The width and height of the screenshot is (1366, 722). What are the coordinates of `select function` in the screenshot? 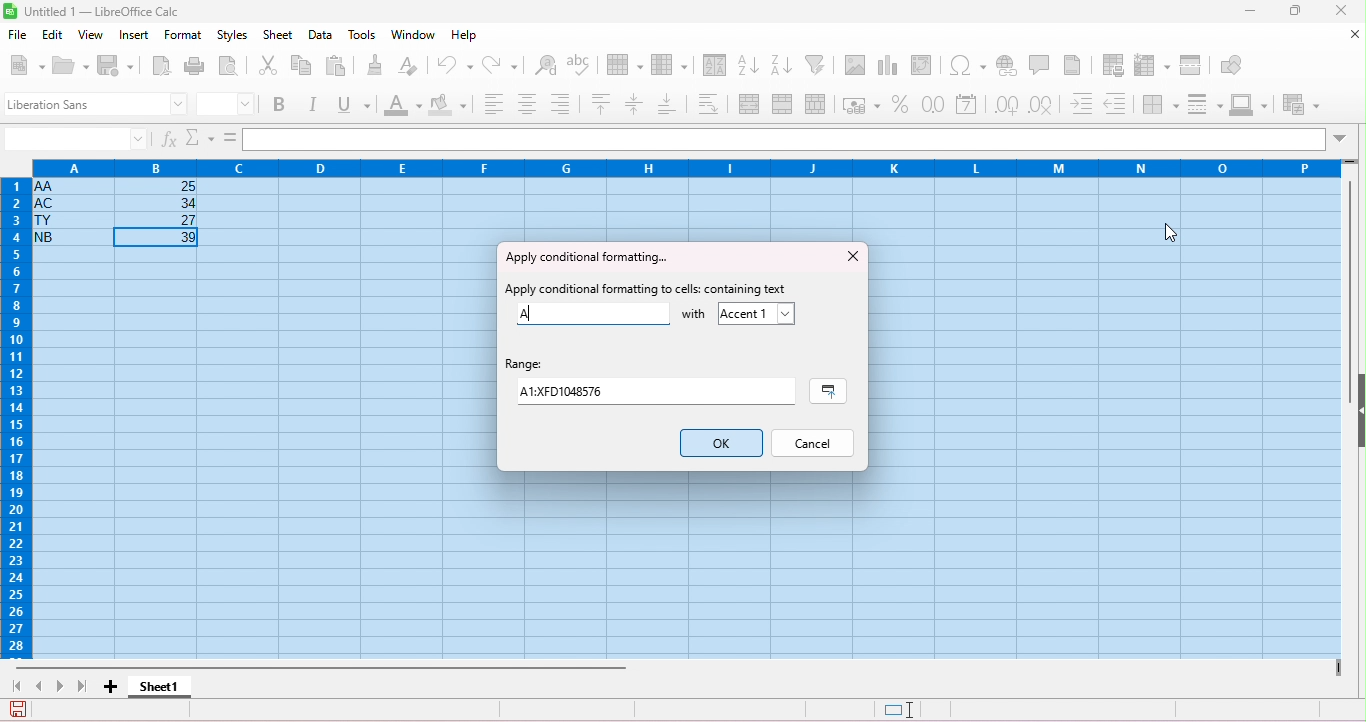 It's located at (200, 137).